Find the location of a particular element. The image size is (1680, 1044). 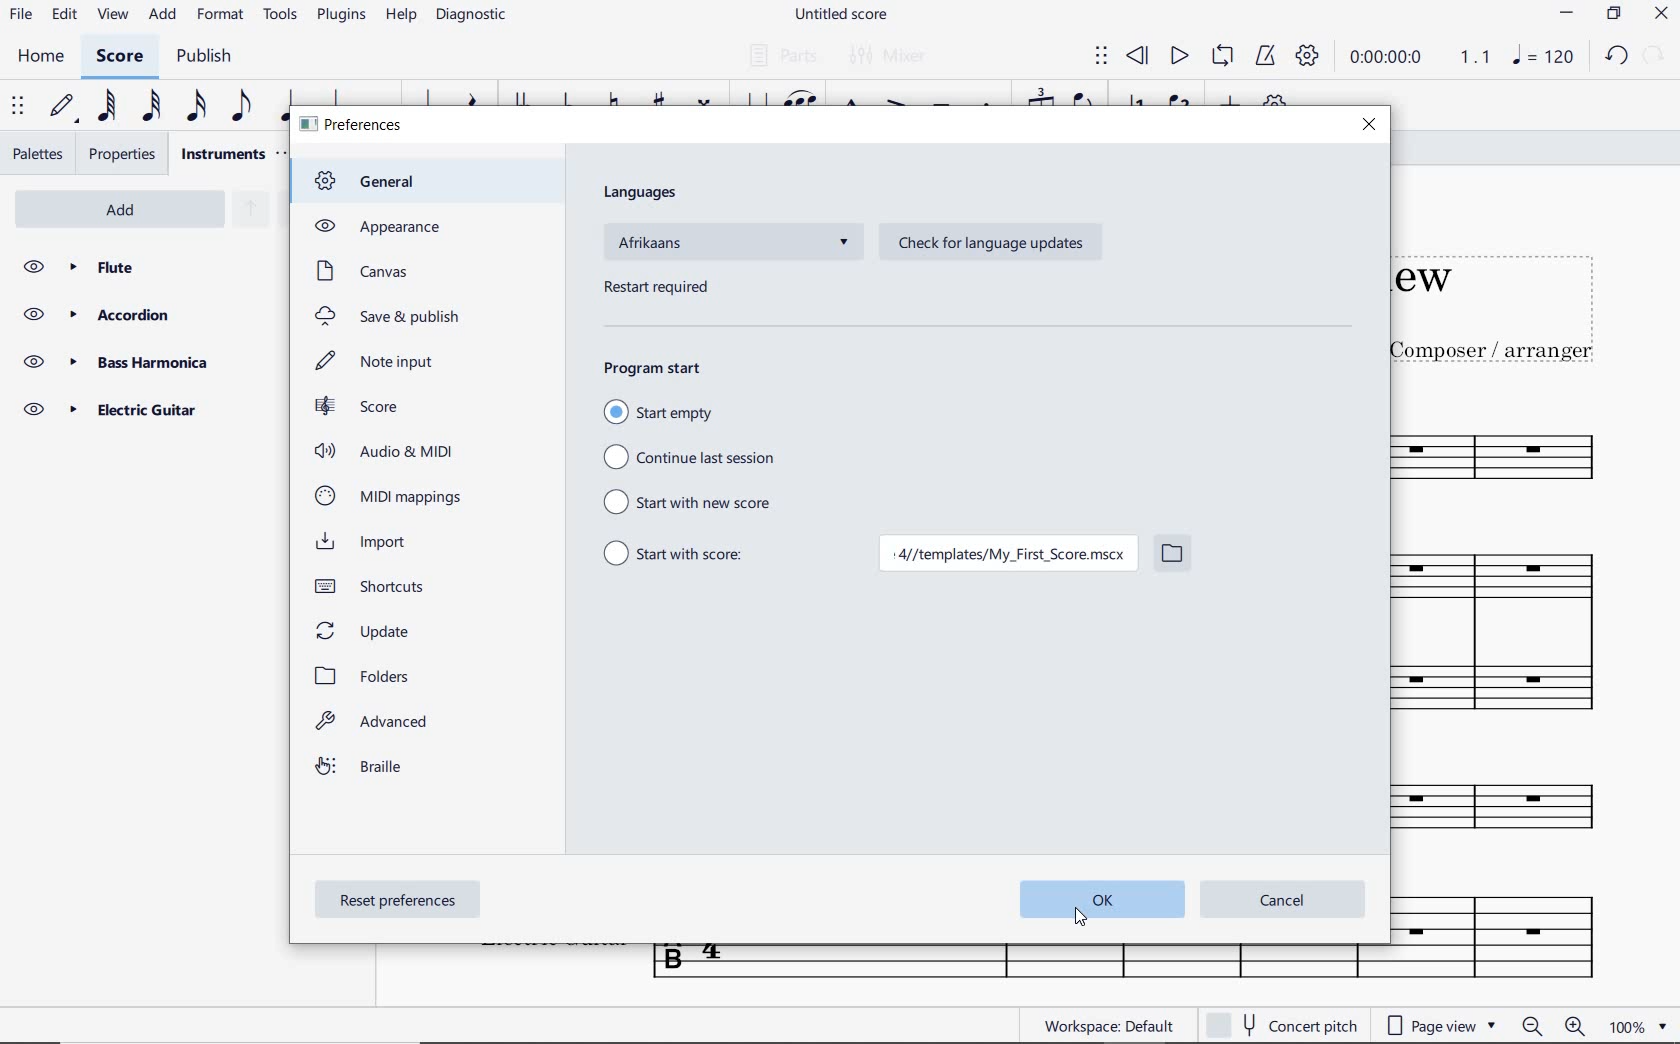

edit is located at coordinates (63, 18).